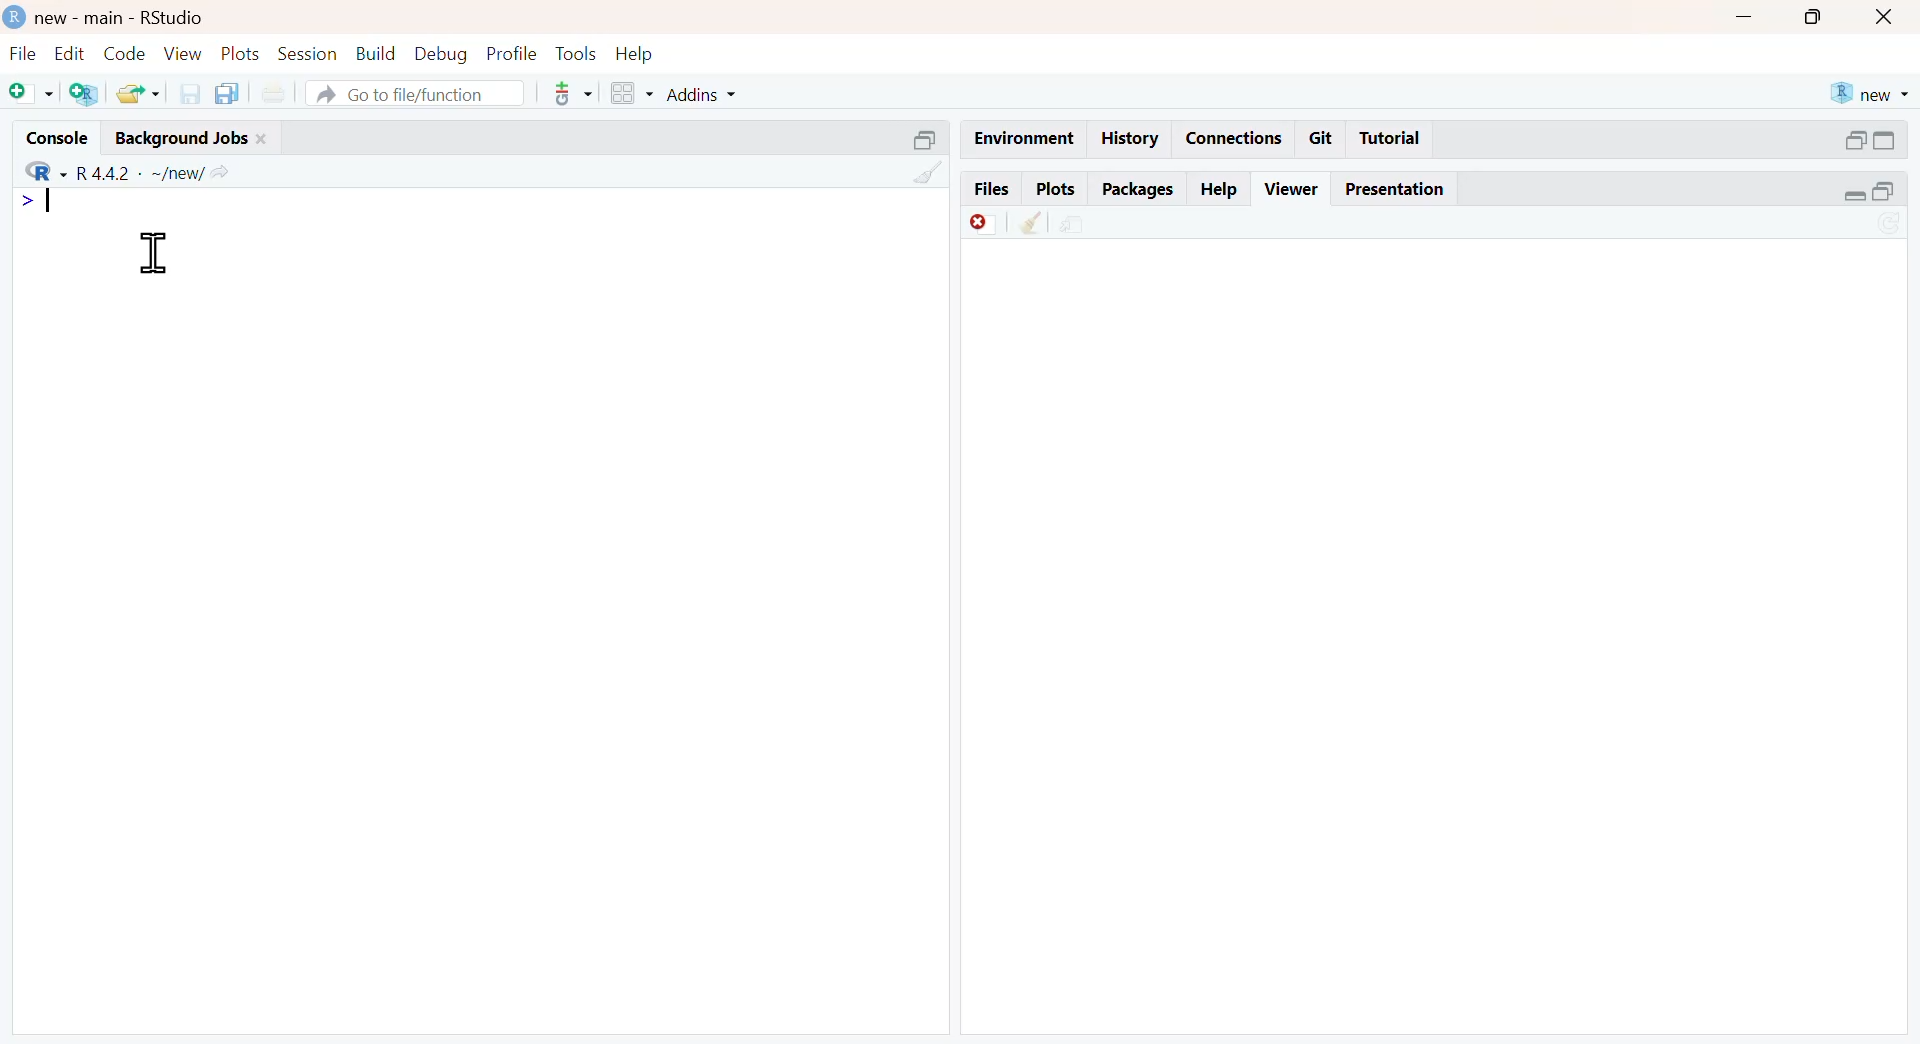  Describe the element at coordinates (1294, 189) in the screenshot. I see `viewer` at that location.